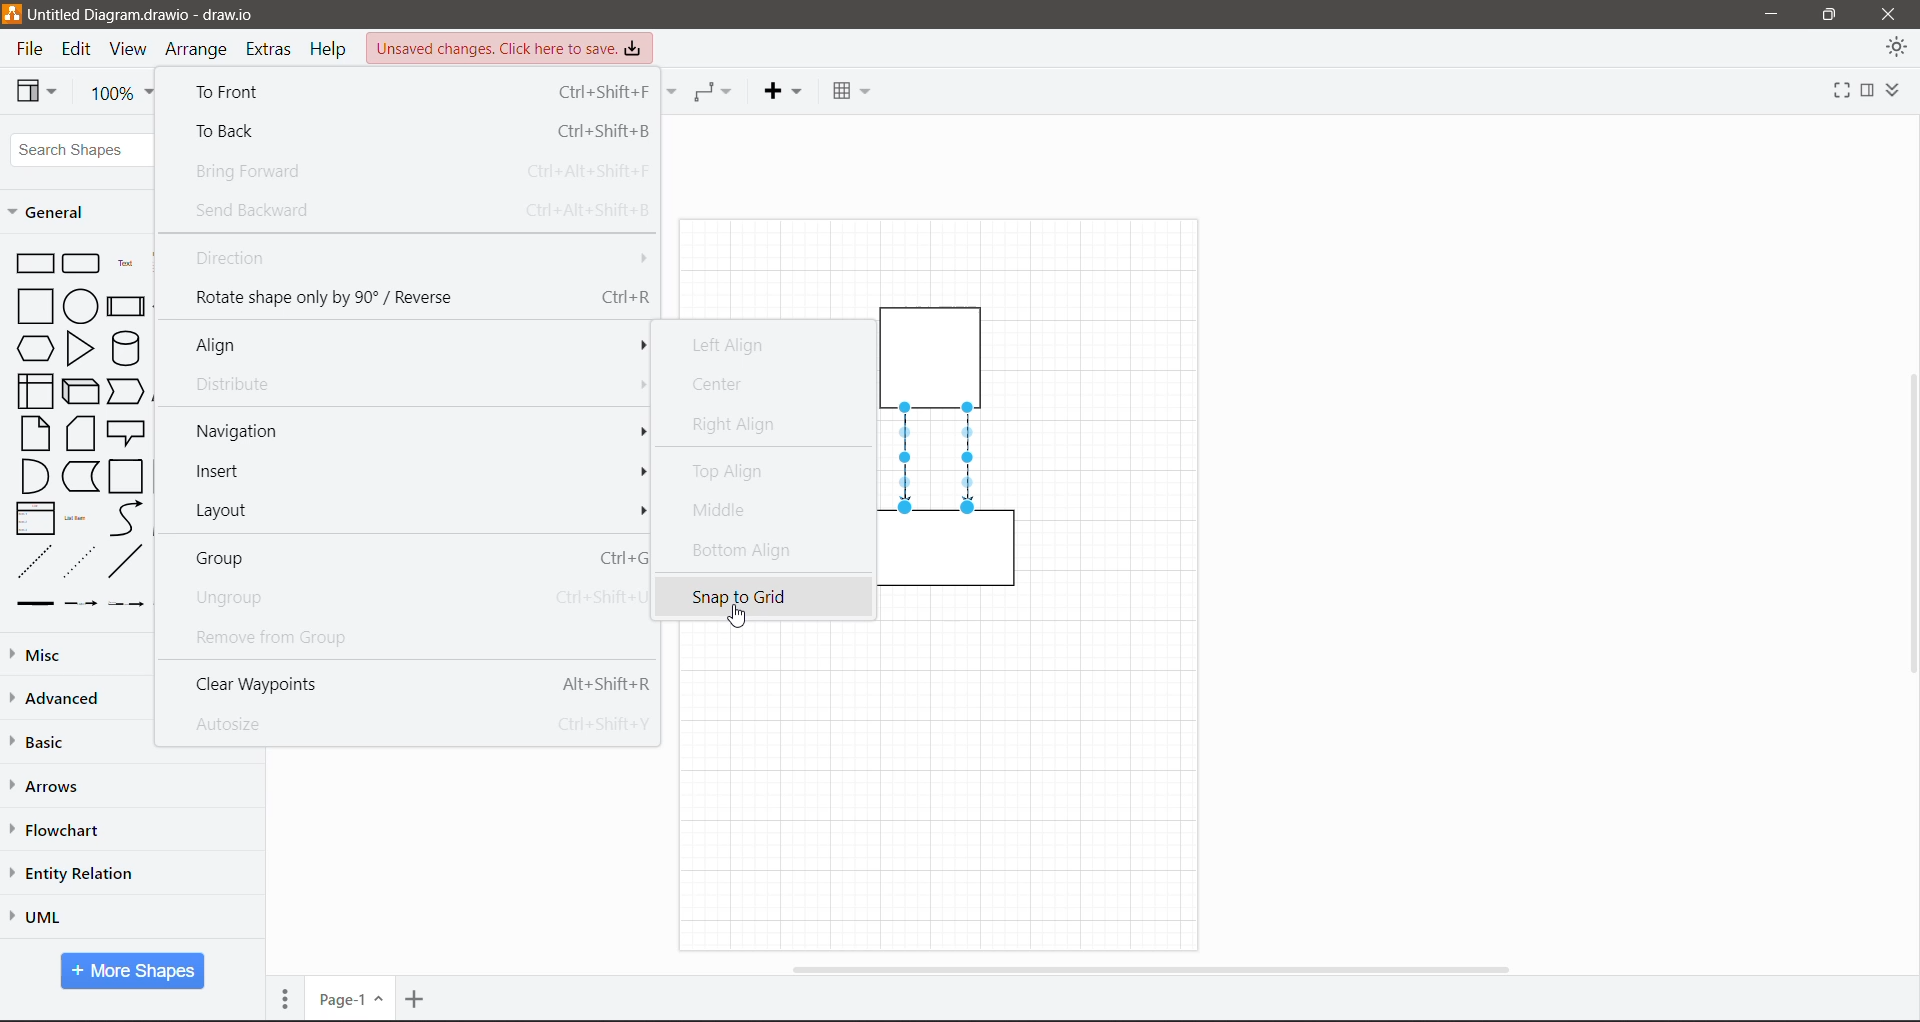  I want to click on close, so click(1888, 13).